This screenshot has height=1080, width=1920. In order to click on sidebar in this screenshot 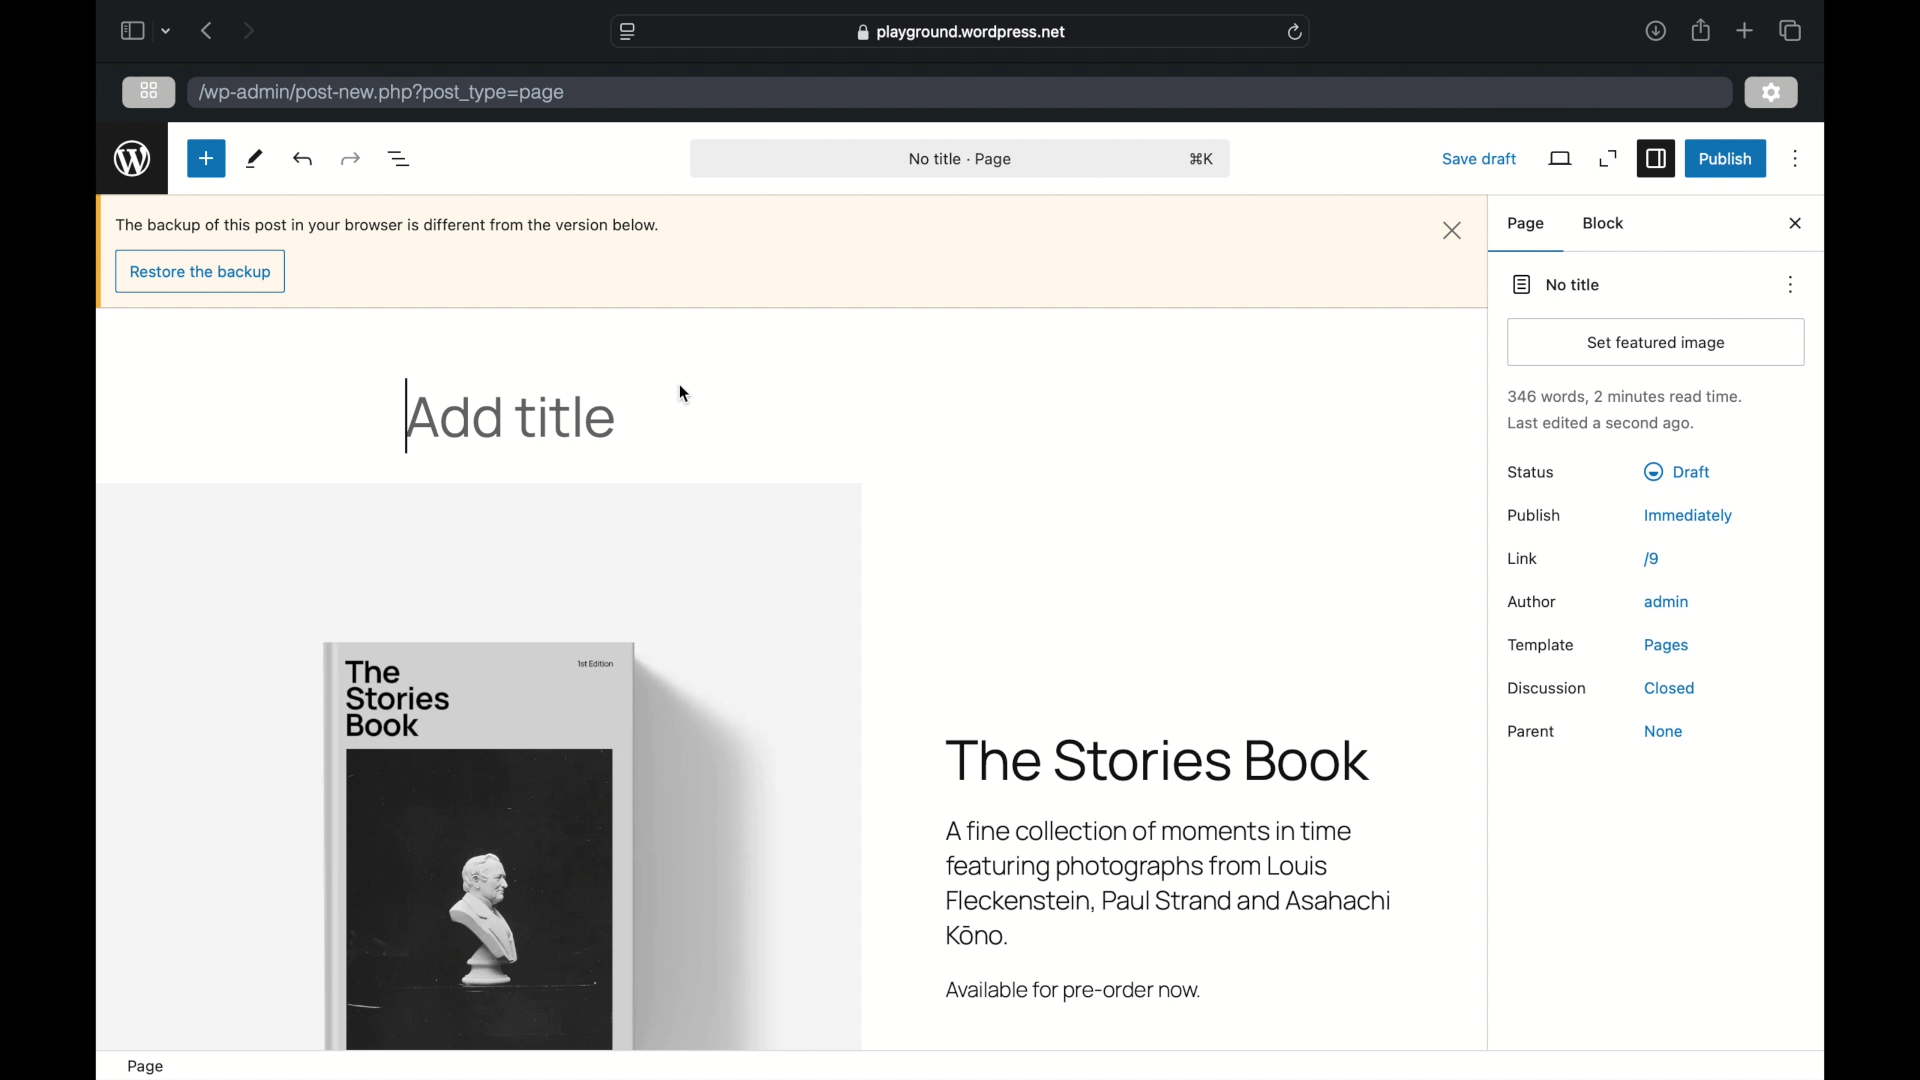, I will do `click(1656, 159)`.